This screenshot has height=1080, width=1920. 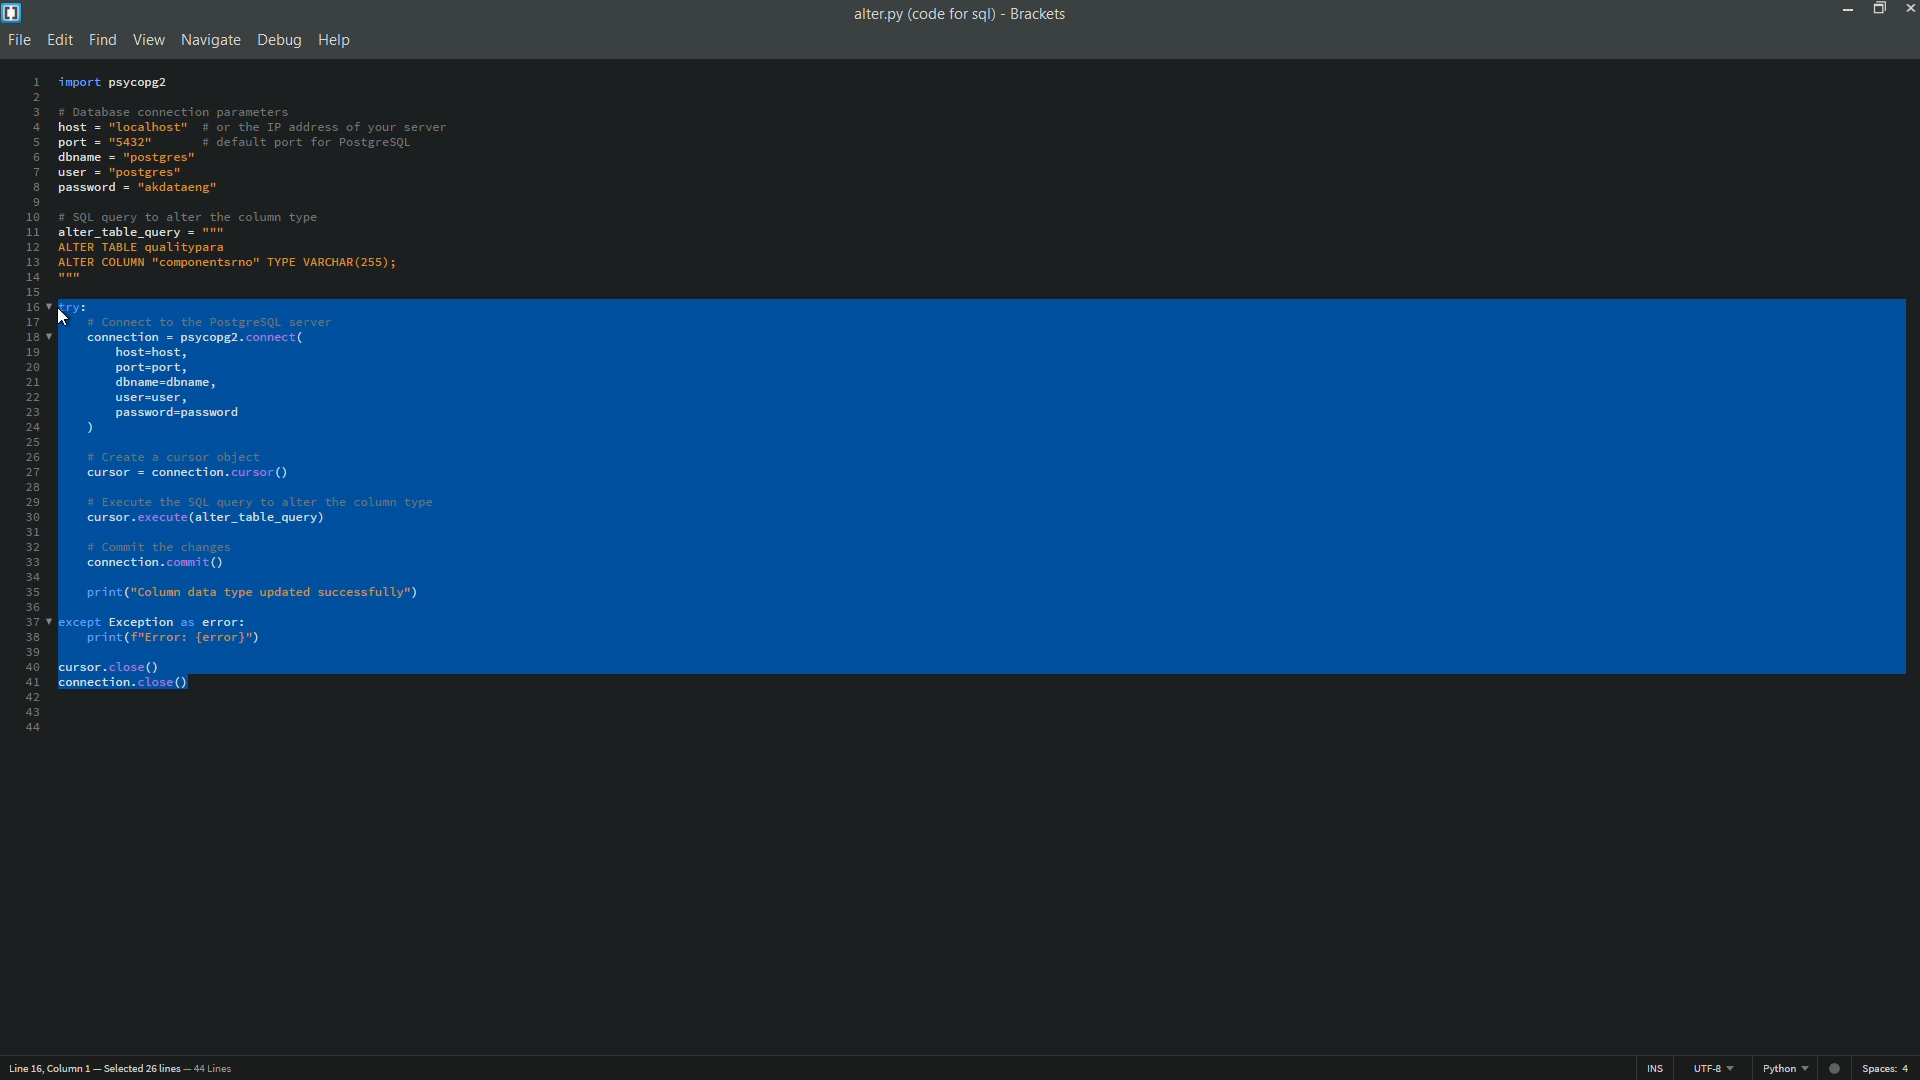 I want to click on edit menu, so click(x=58, y=40).